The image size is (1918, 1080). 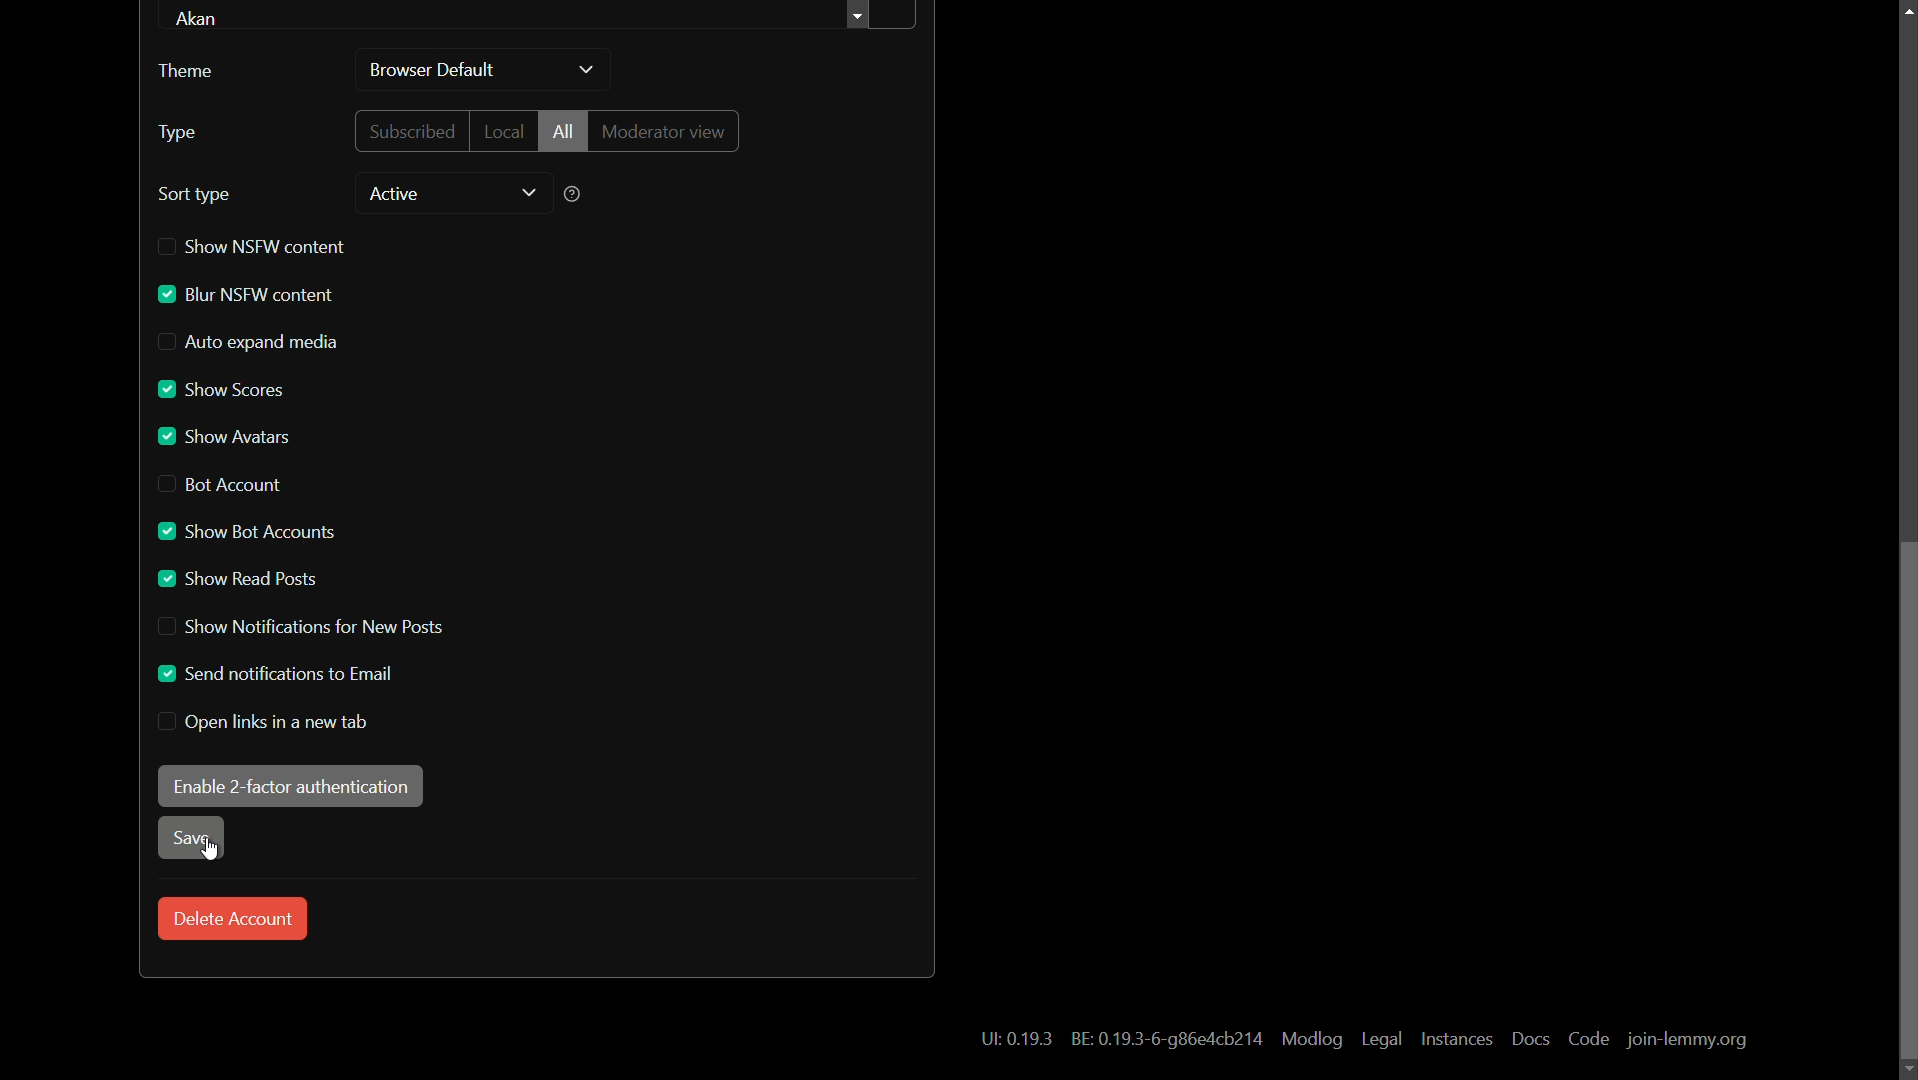 What do you see at coordinates (408, 131) in the screenshot?
I see `subscribed` at bounding box center [408, 131].